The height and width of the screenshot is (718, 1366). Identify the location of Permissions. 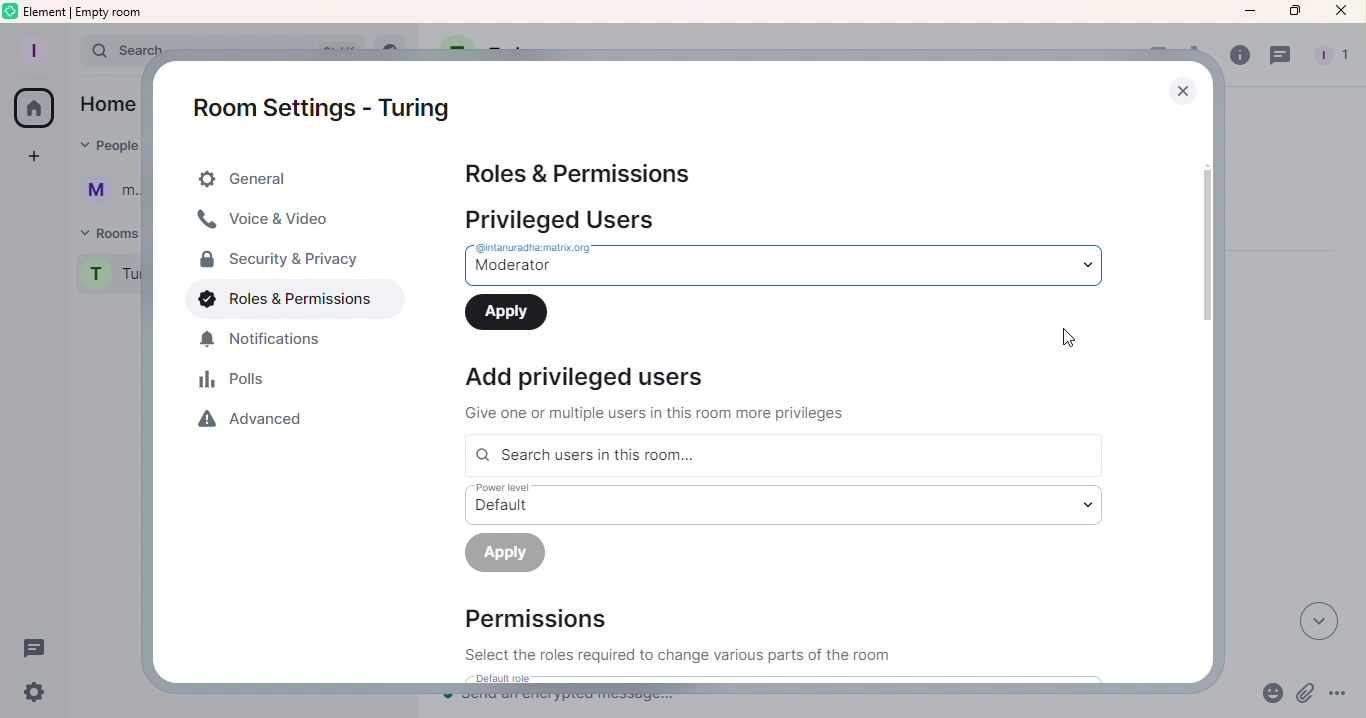
(686, 639).